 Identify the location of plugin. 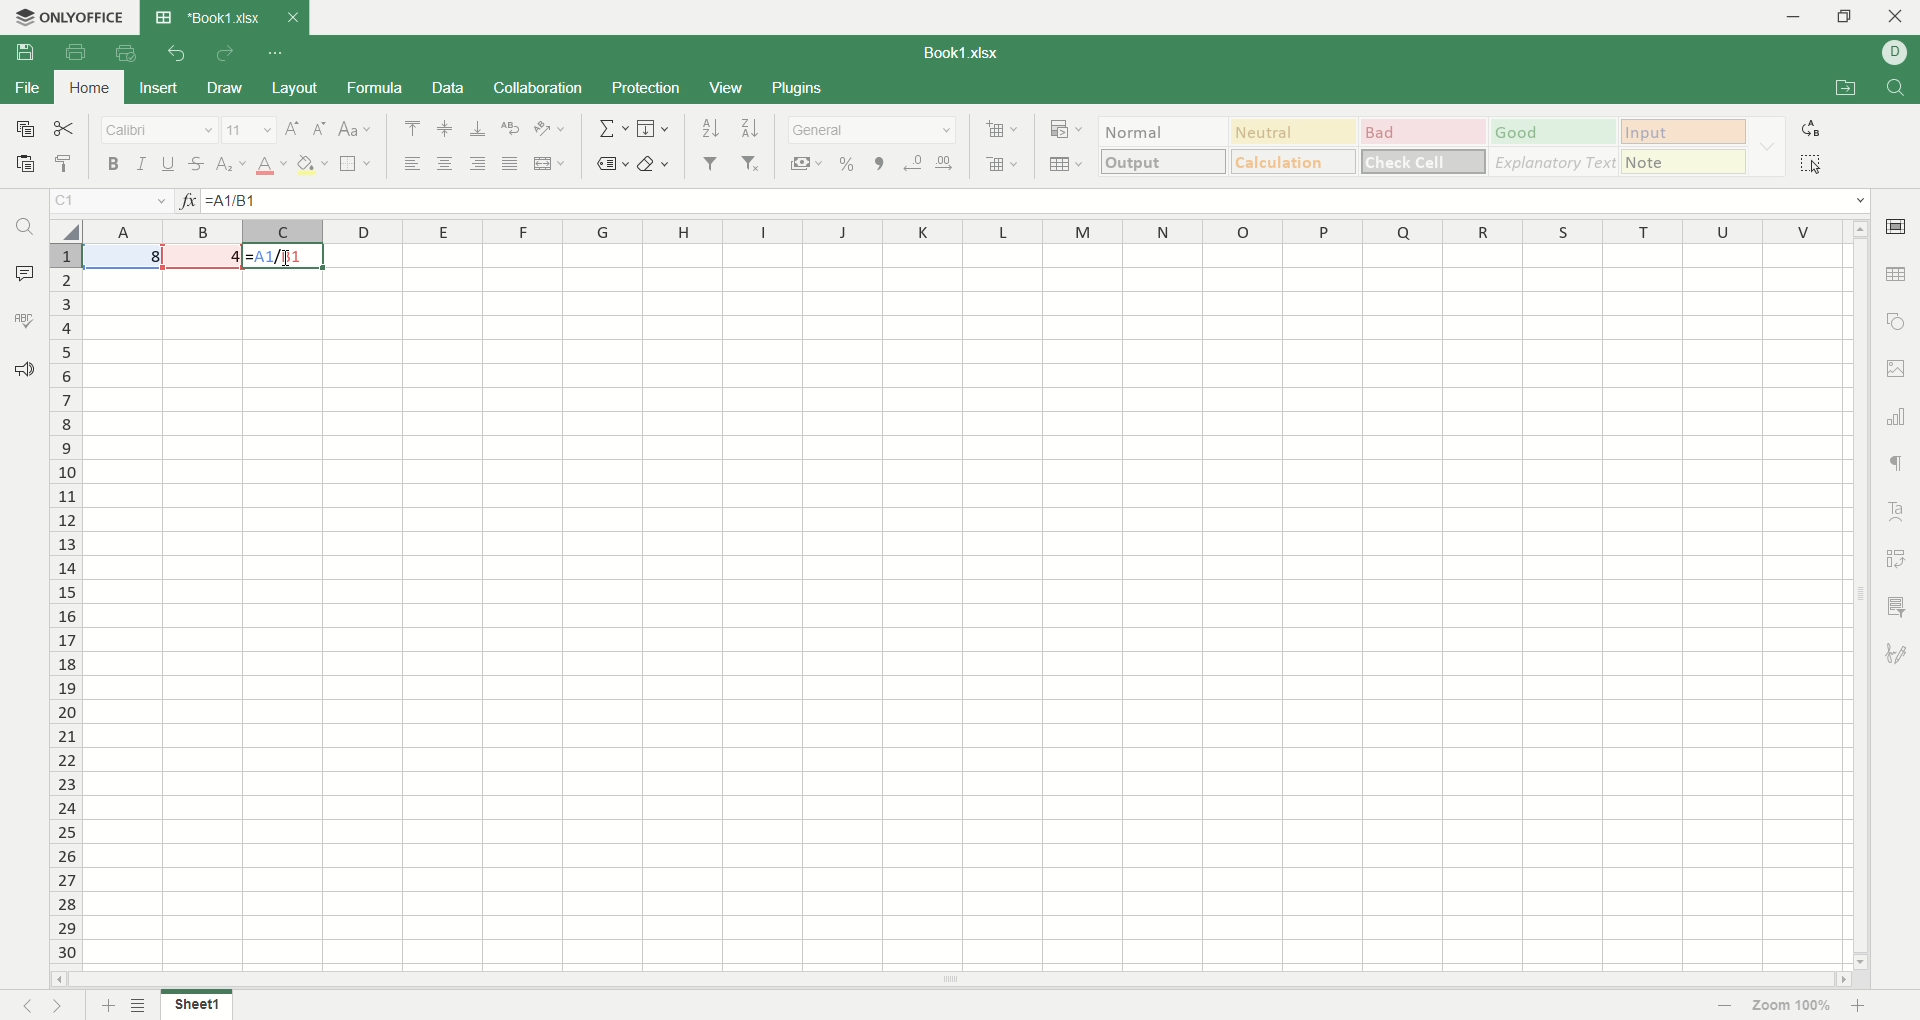
(794, 86).